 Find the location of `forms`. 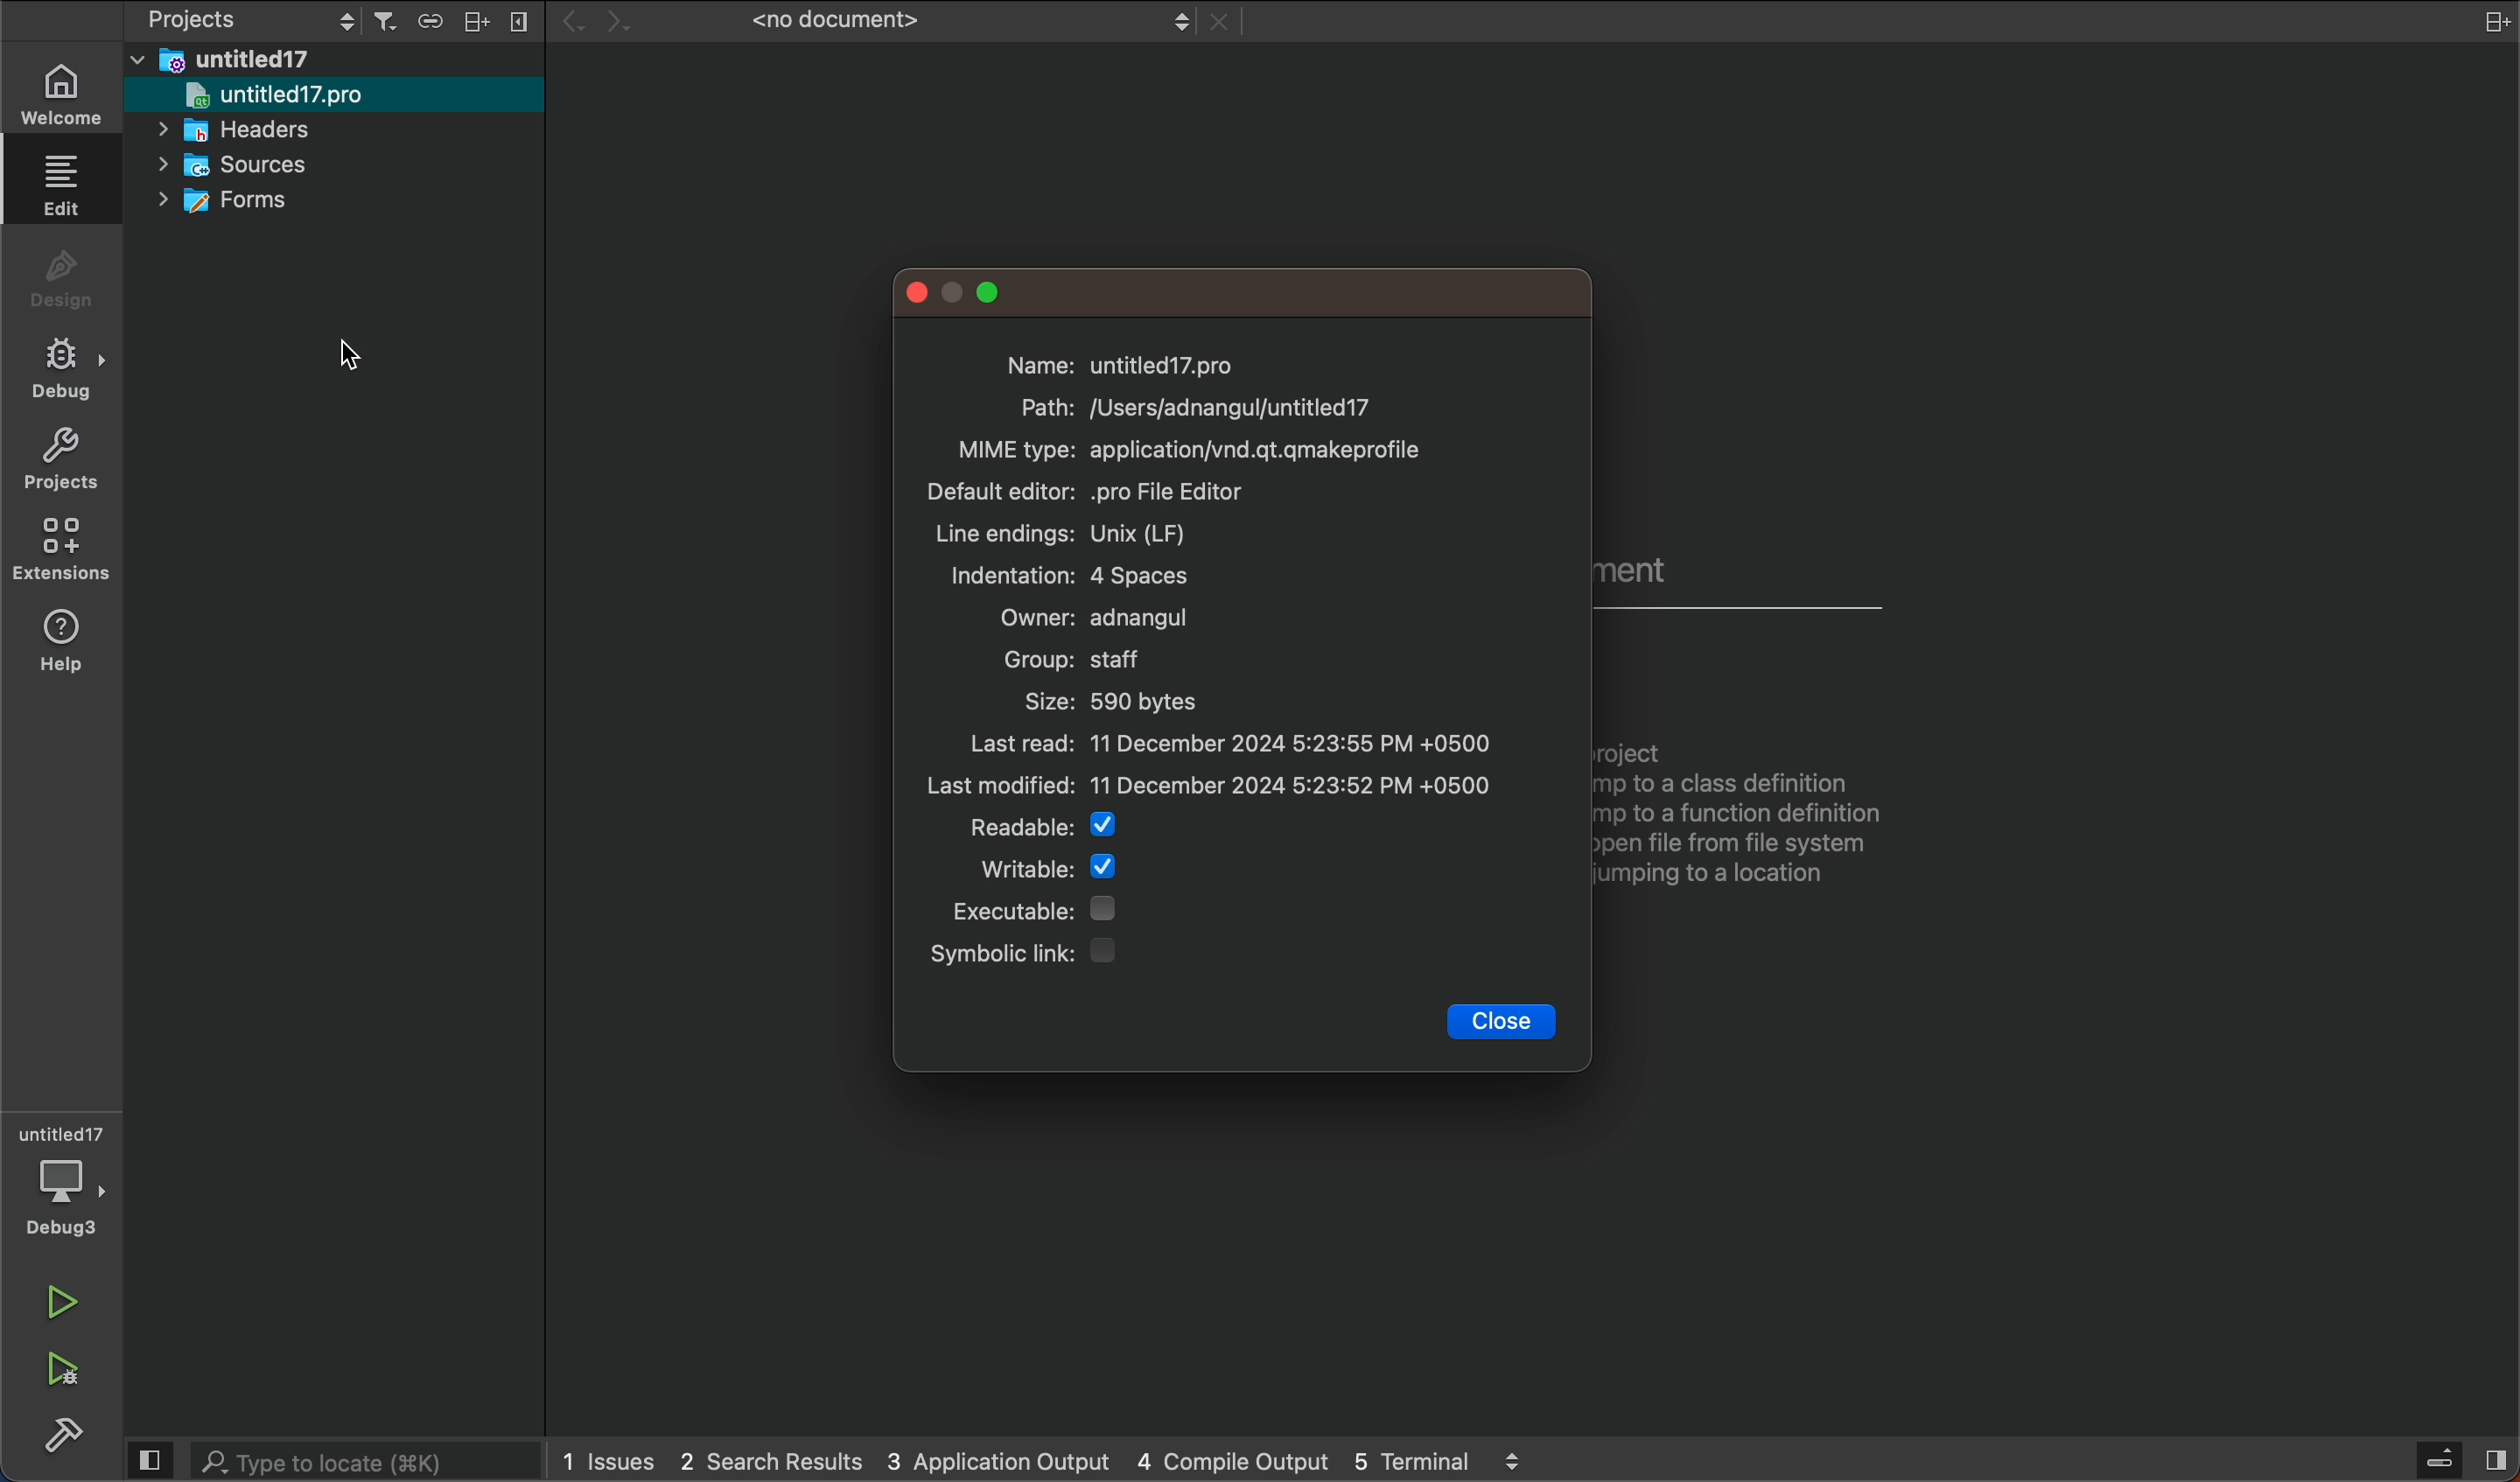

forms is located at coordinates (253, 203).